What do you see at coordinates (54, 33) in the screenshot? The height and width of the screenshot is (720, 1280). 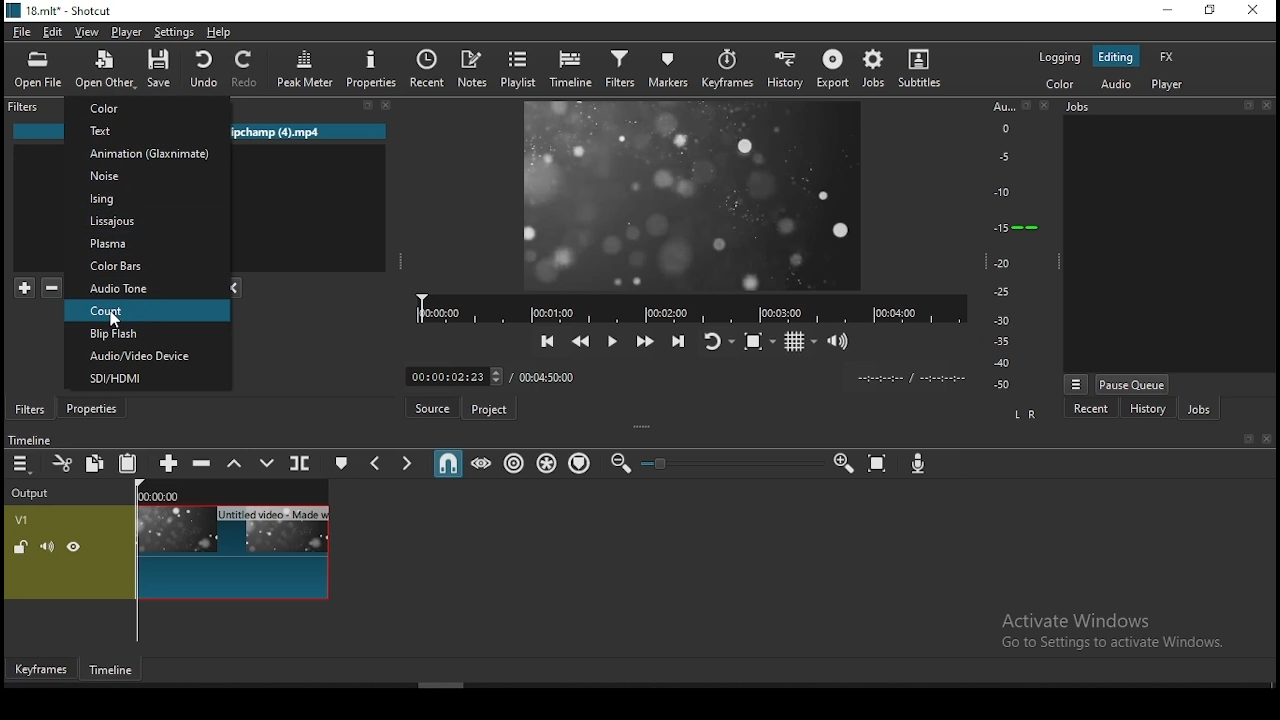 I see `edit` at bounding box center [54, 33].